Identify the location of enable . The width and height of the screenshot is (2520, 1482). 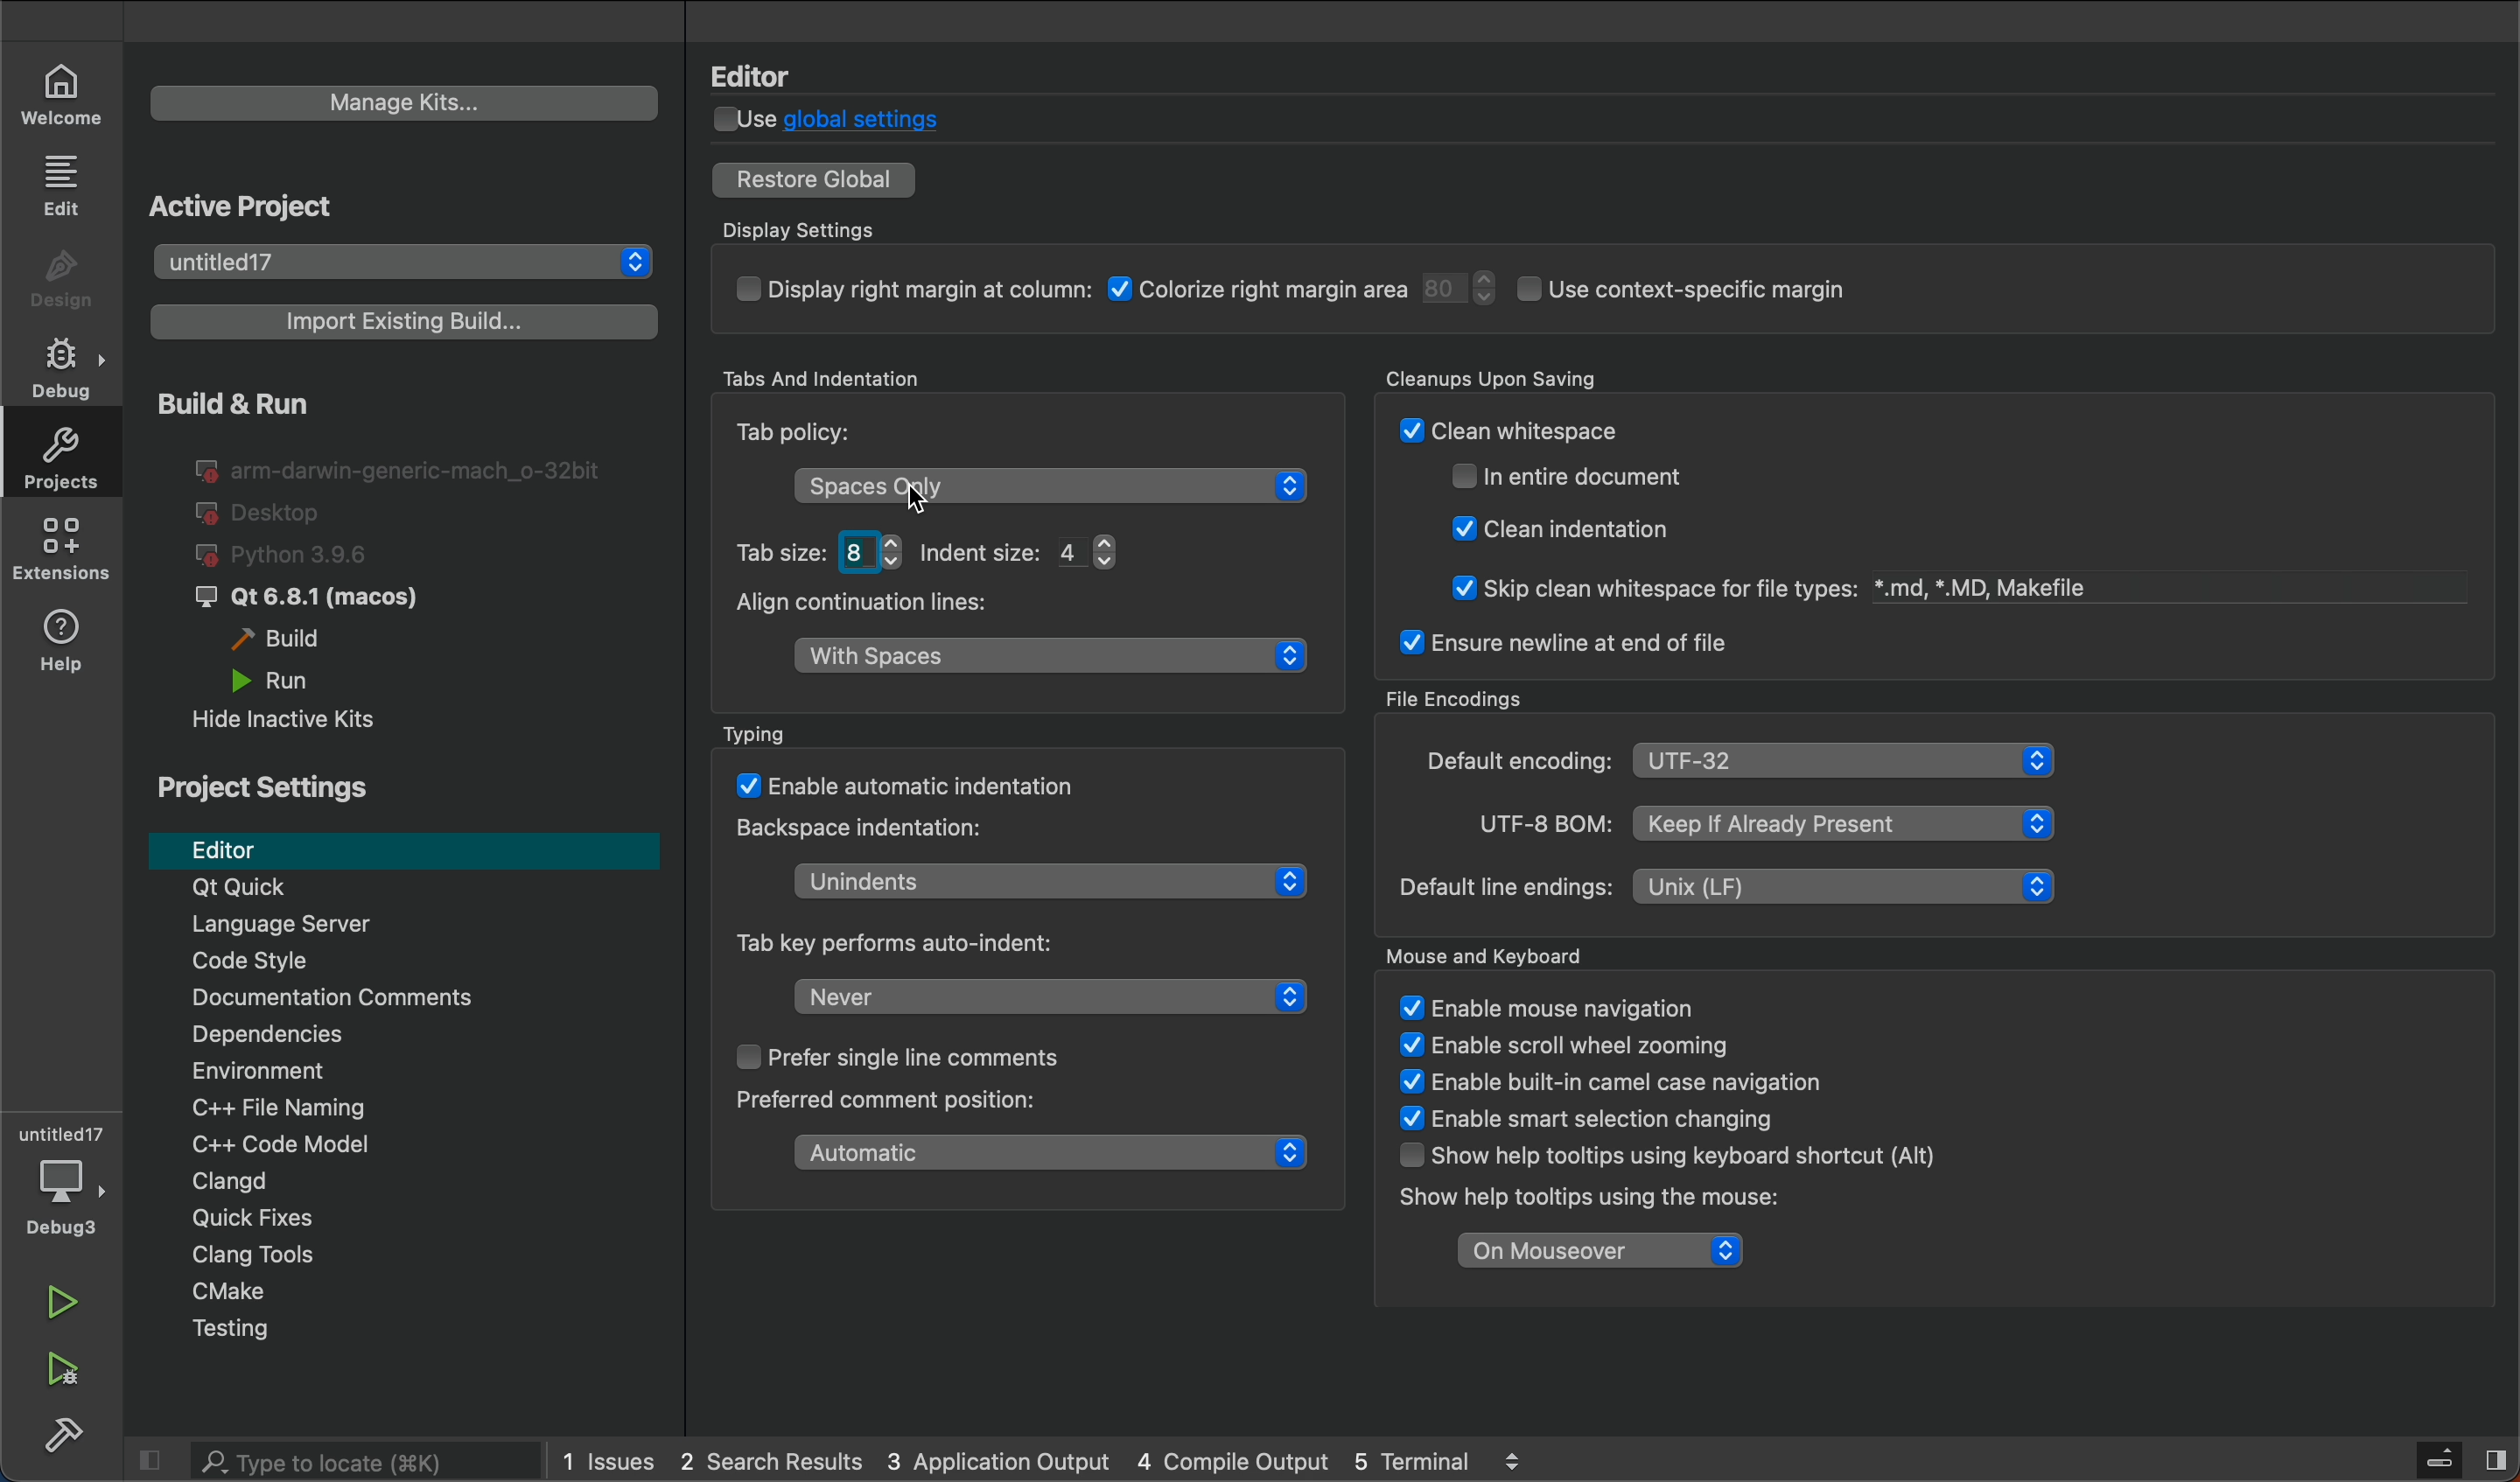
(1599, 1115).